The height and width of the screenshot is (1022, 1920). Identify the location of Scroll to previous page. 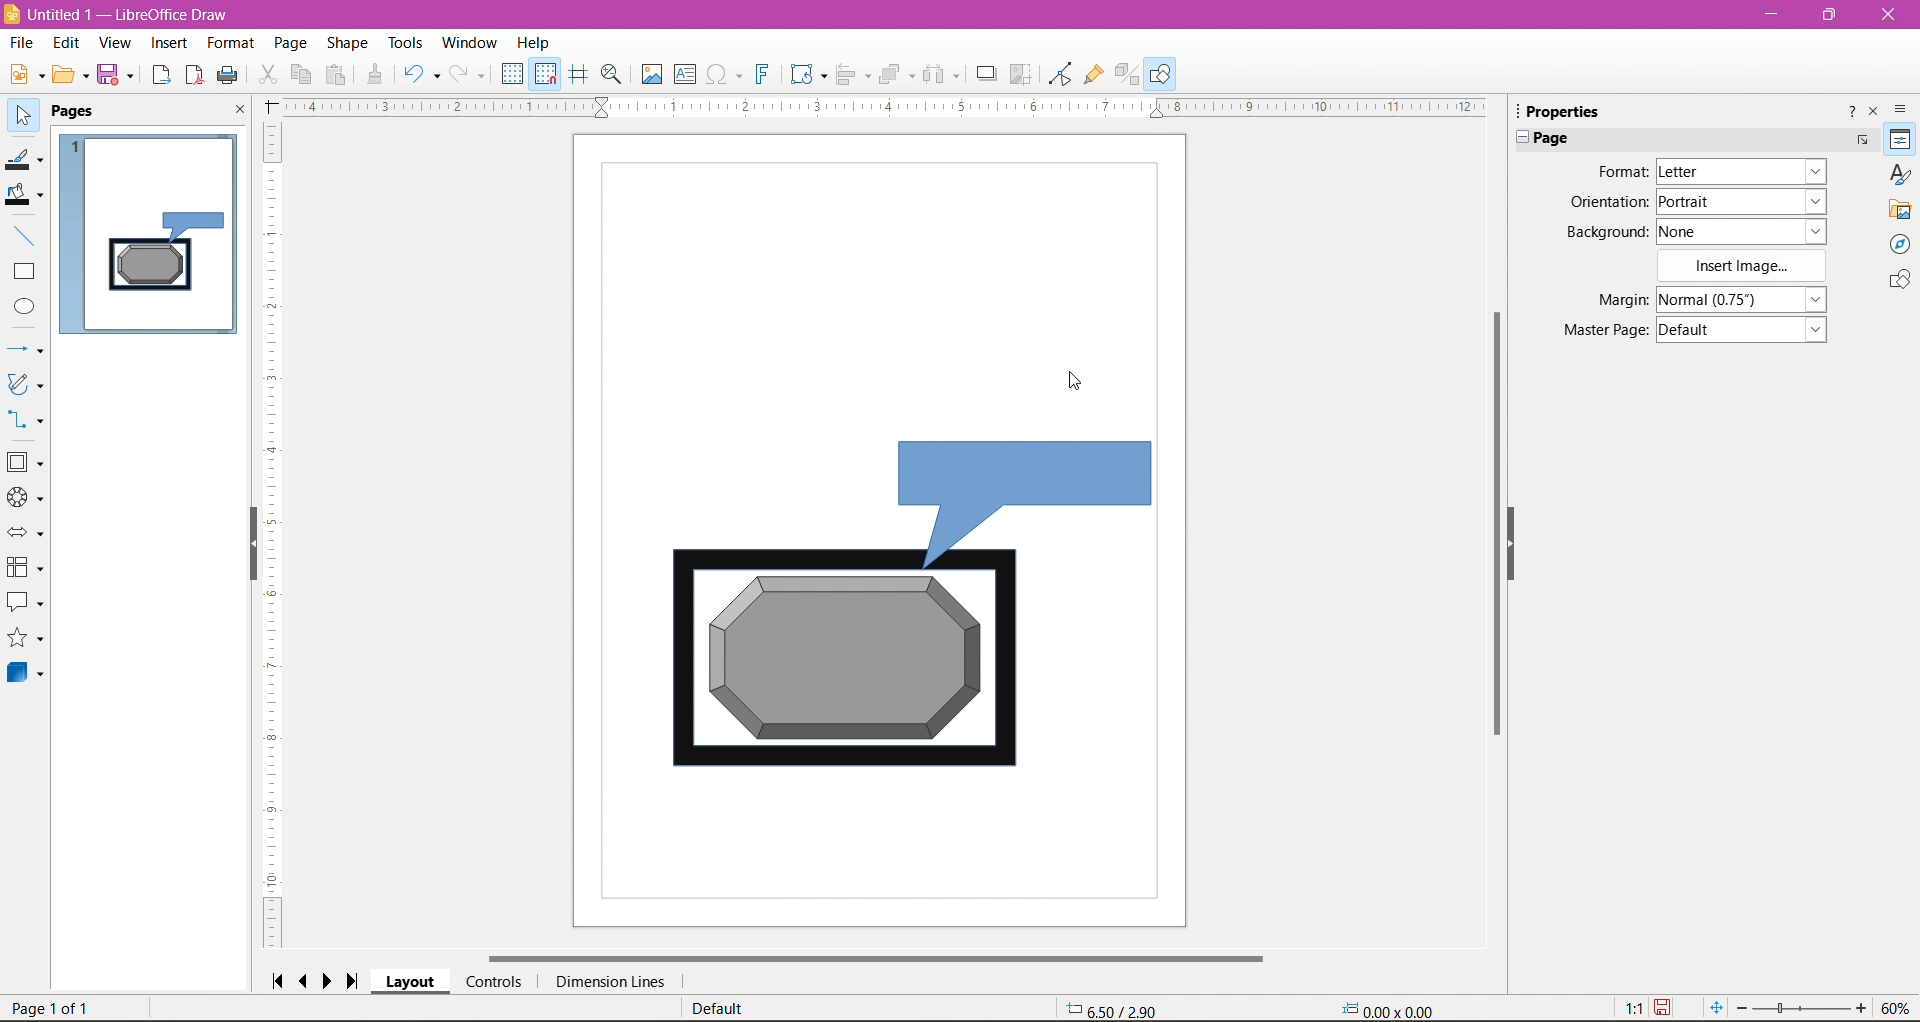
(306, 980).